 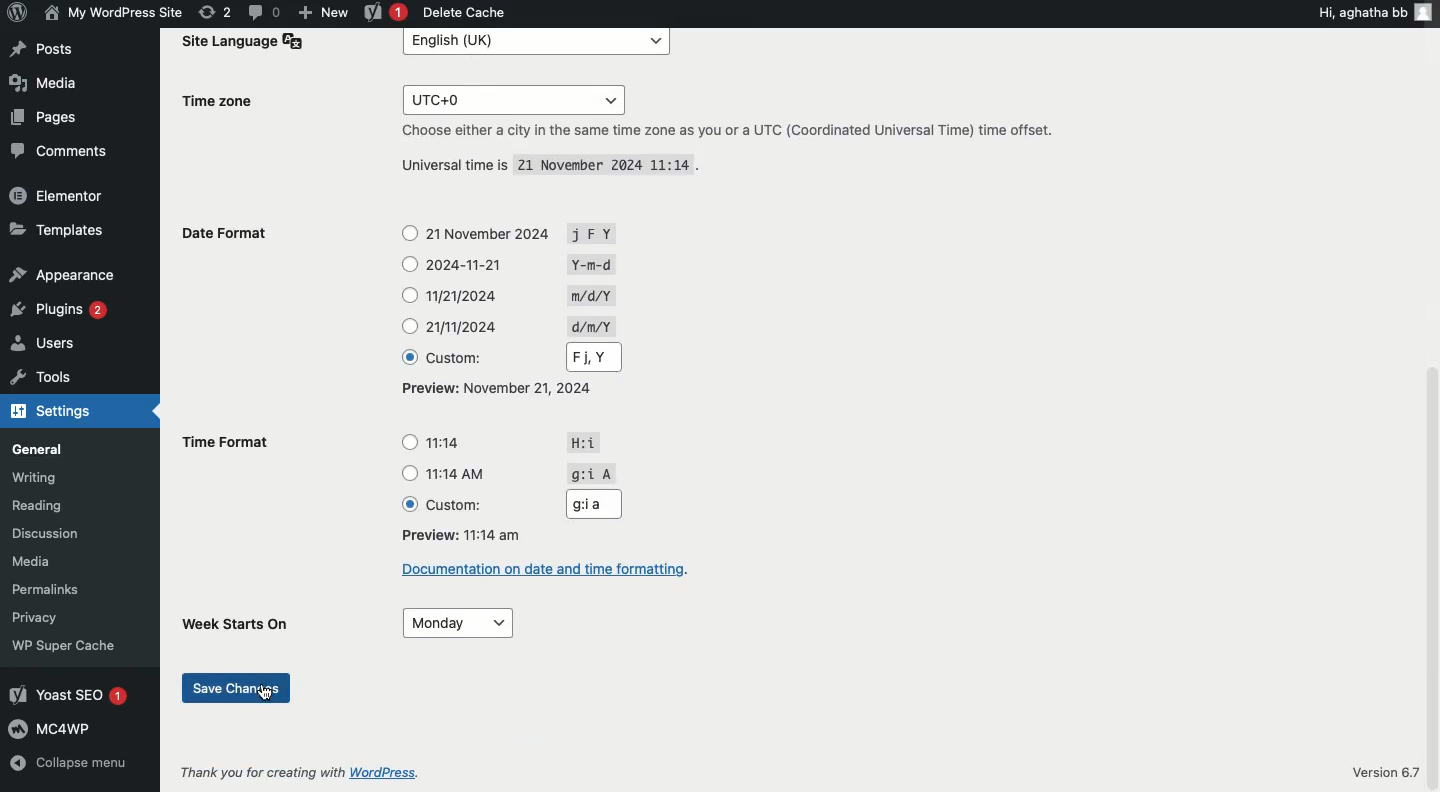 I want to click on Discussion, so click(x=40, y=533).